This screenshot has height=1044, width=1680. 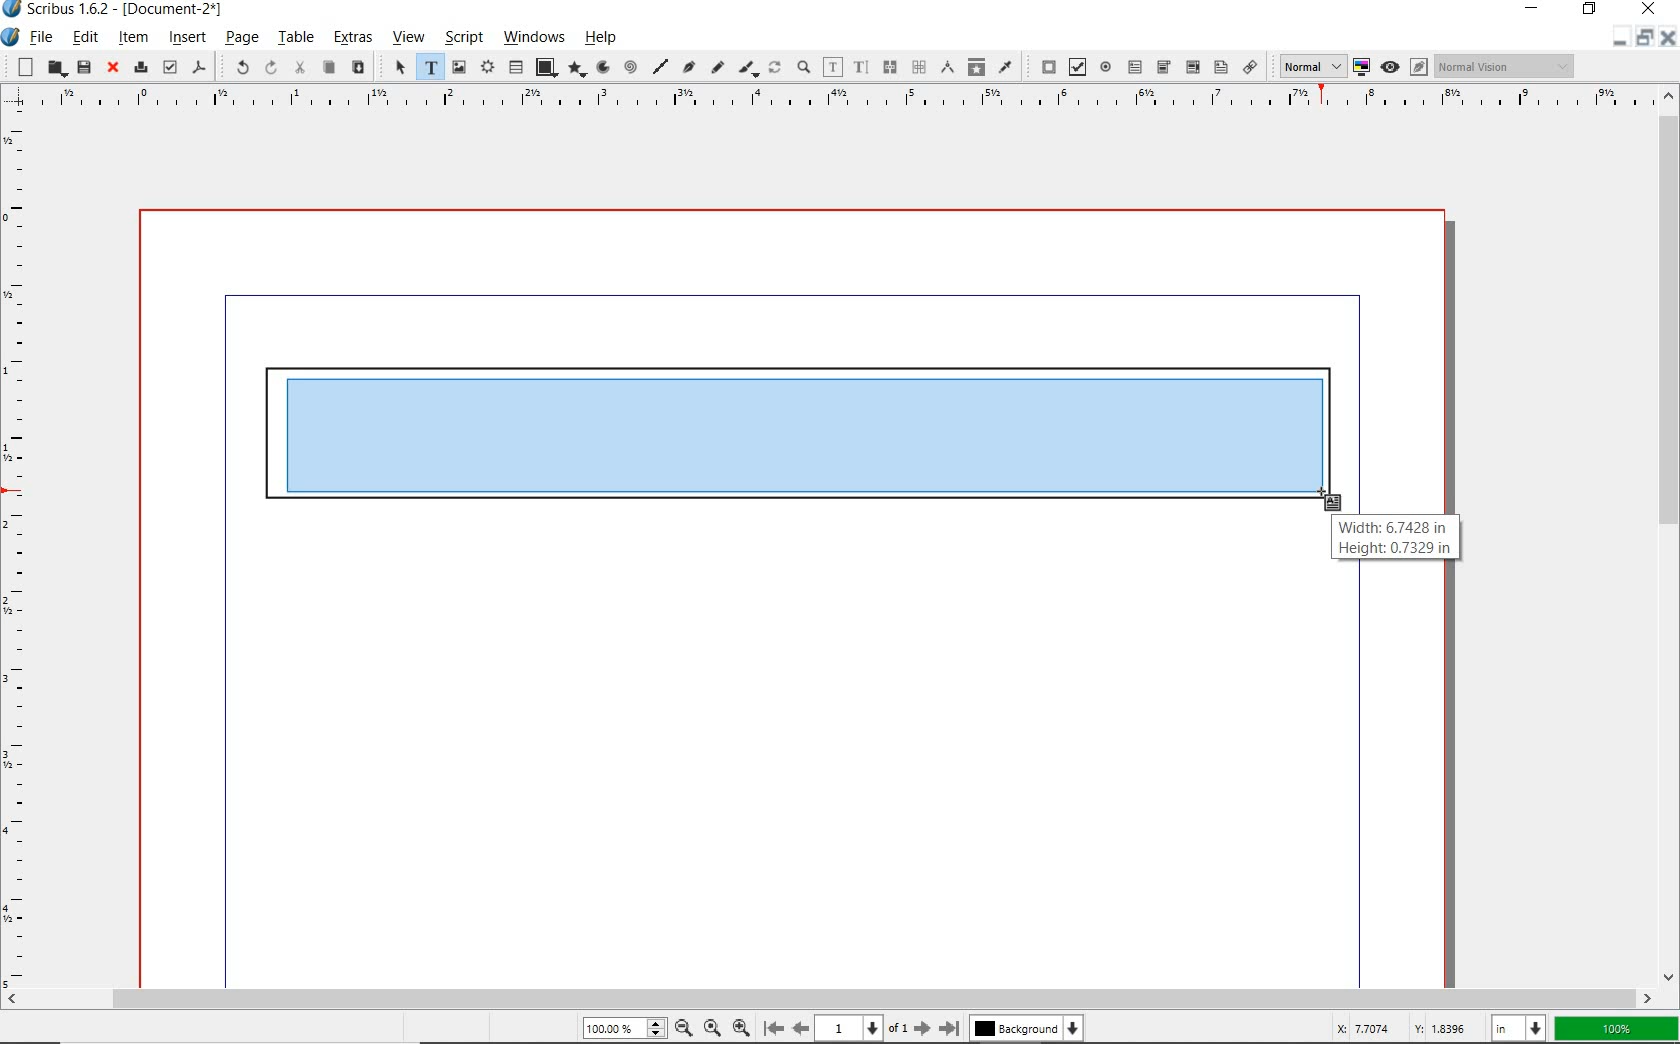 What do you see at coordinates (923, 1028) in the screenshot?
I see `move to next` at bounding box center [923, 1028].